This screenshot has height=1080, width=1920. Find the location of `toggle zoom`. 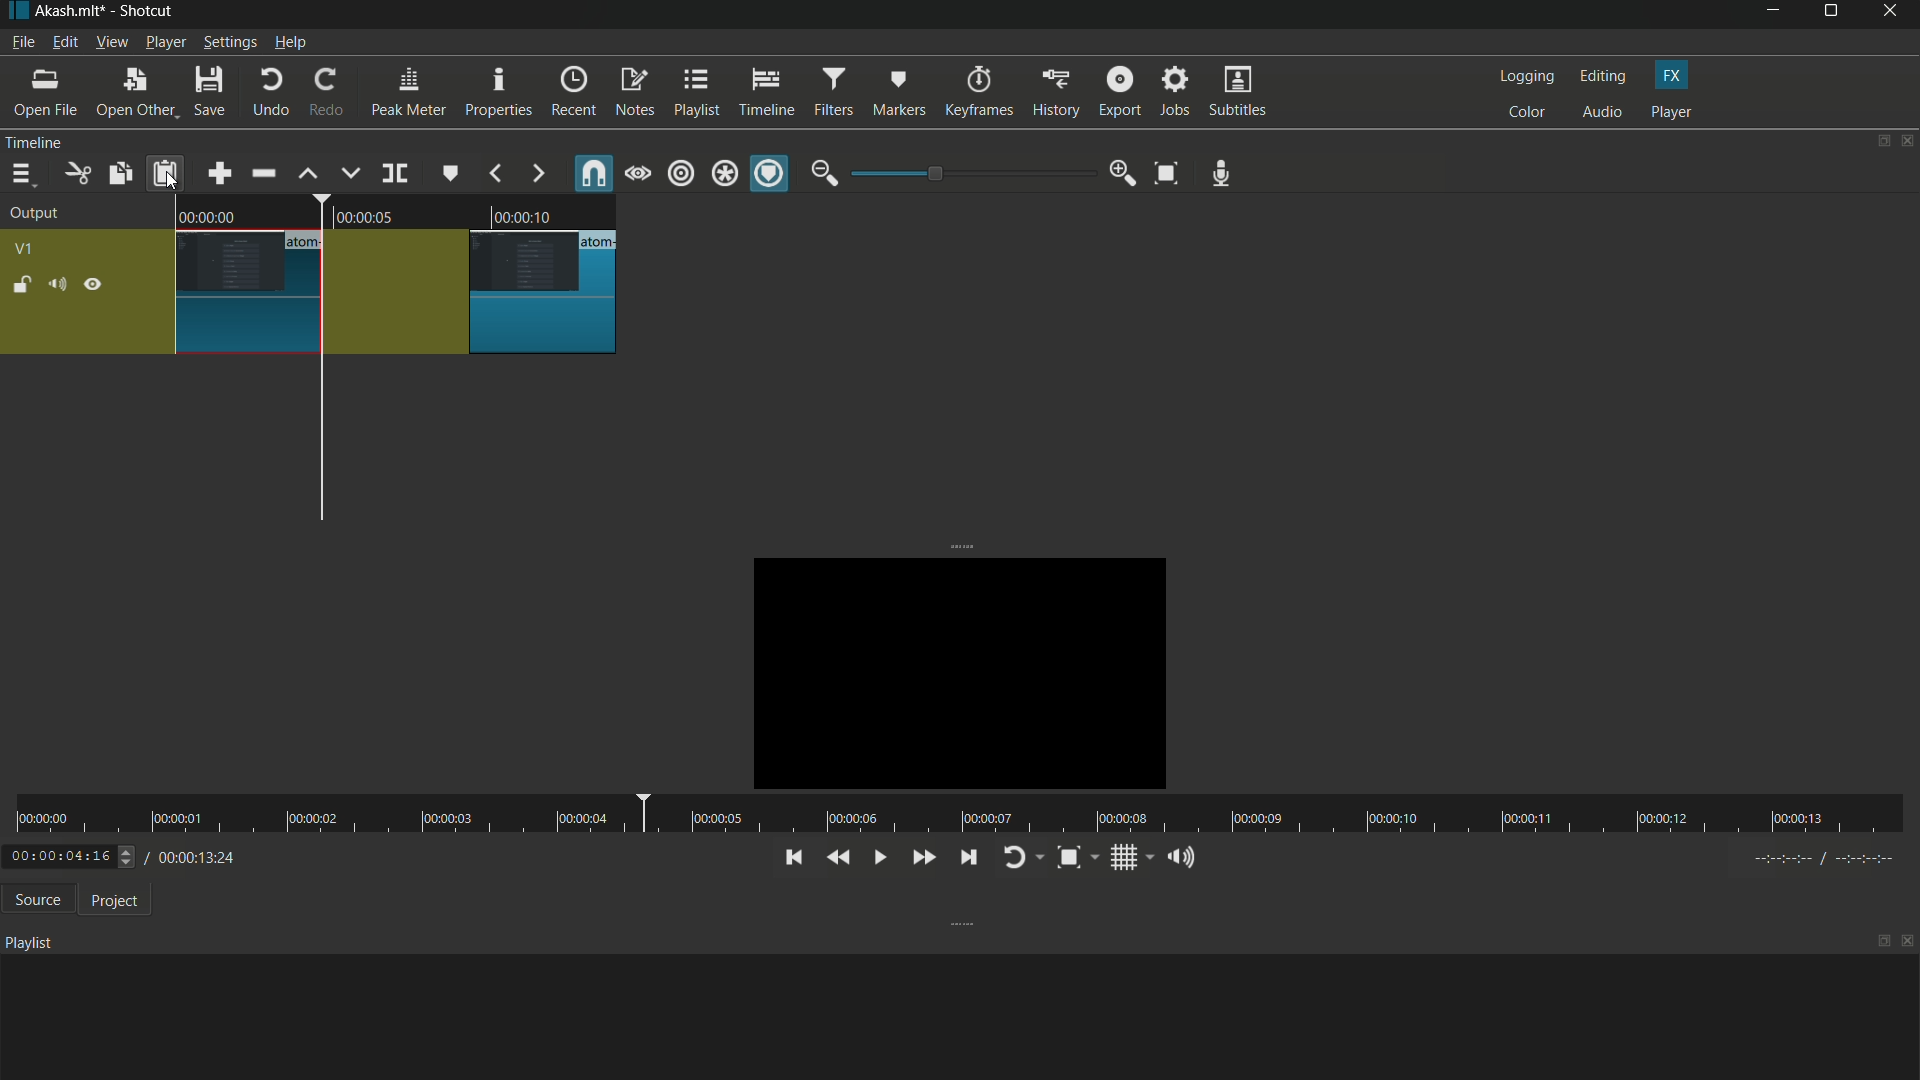

toggle zoom is located at coordinates (1076, 857).